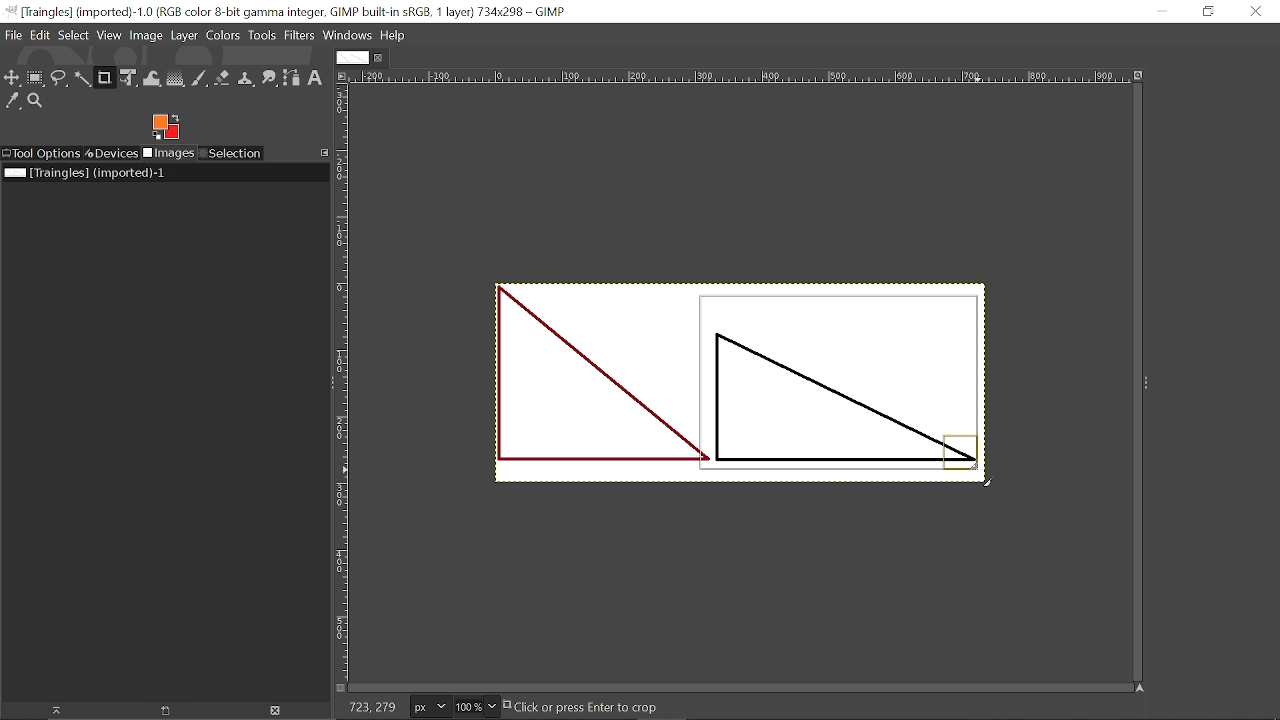 This screenshot has height=720, width=1280. Describe the element at coordinates (370, 709) in the screenshot. I see `723, 279` at that location.